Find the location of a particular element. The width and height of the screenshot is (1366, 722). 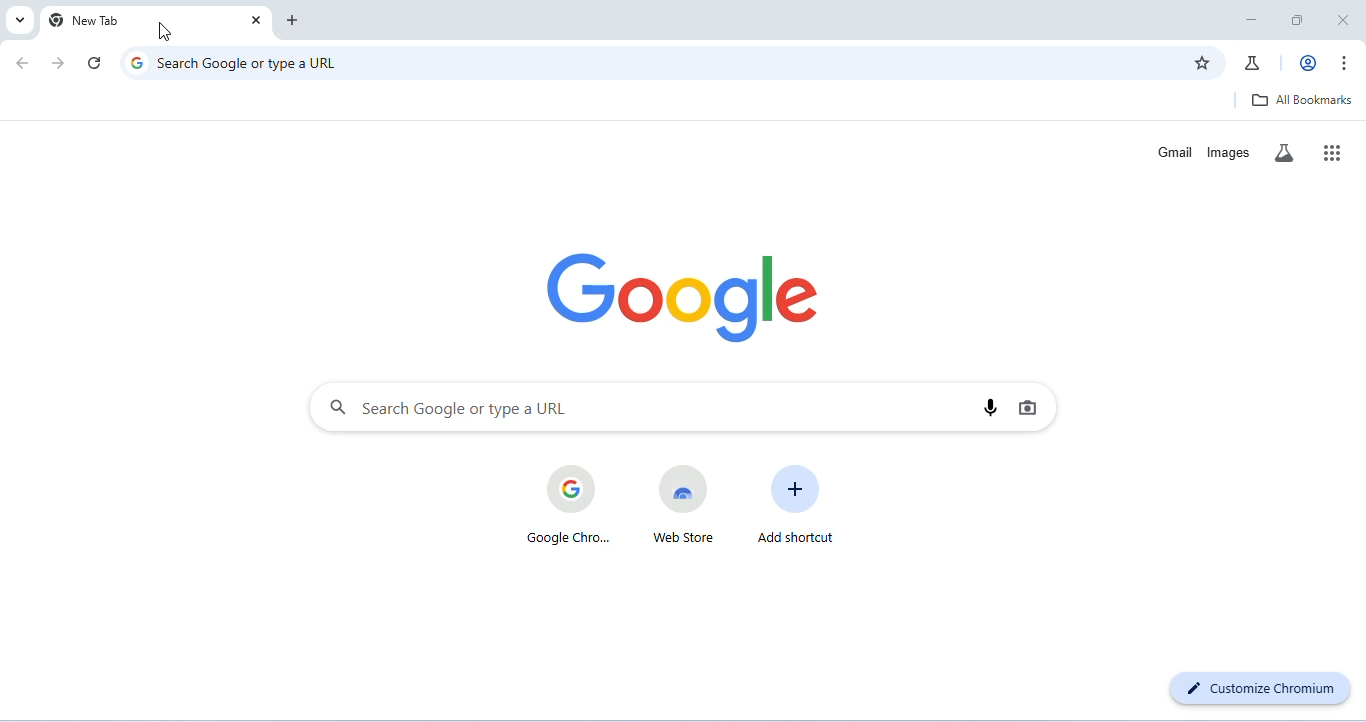

cursor is located at coordinates (165, 31).